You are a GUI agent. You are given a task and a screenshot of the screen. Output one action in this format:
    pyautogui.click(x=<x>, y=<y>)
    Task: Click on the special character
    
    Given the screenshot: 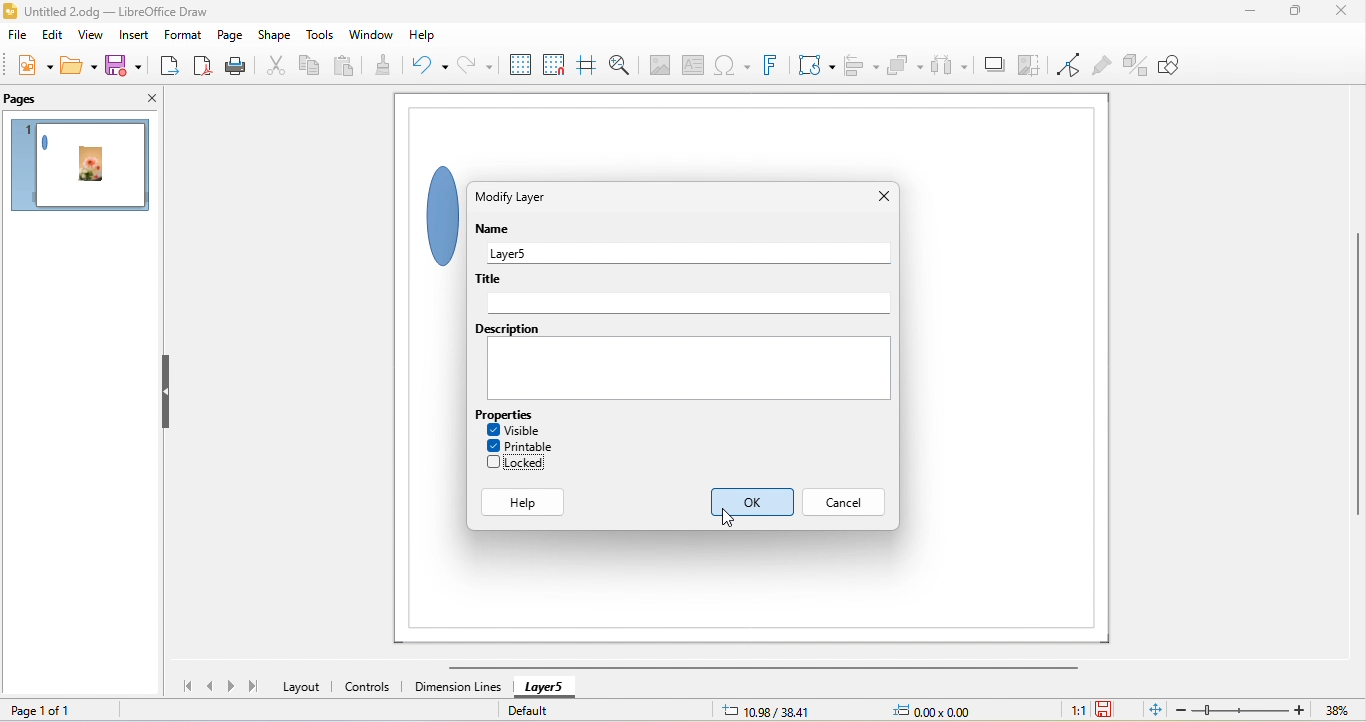 What is the action you would take?
    pyautogui.click(x=730, y=67)
    